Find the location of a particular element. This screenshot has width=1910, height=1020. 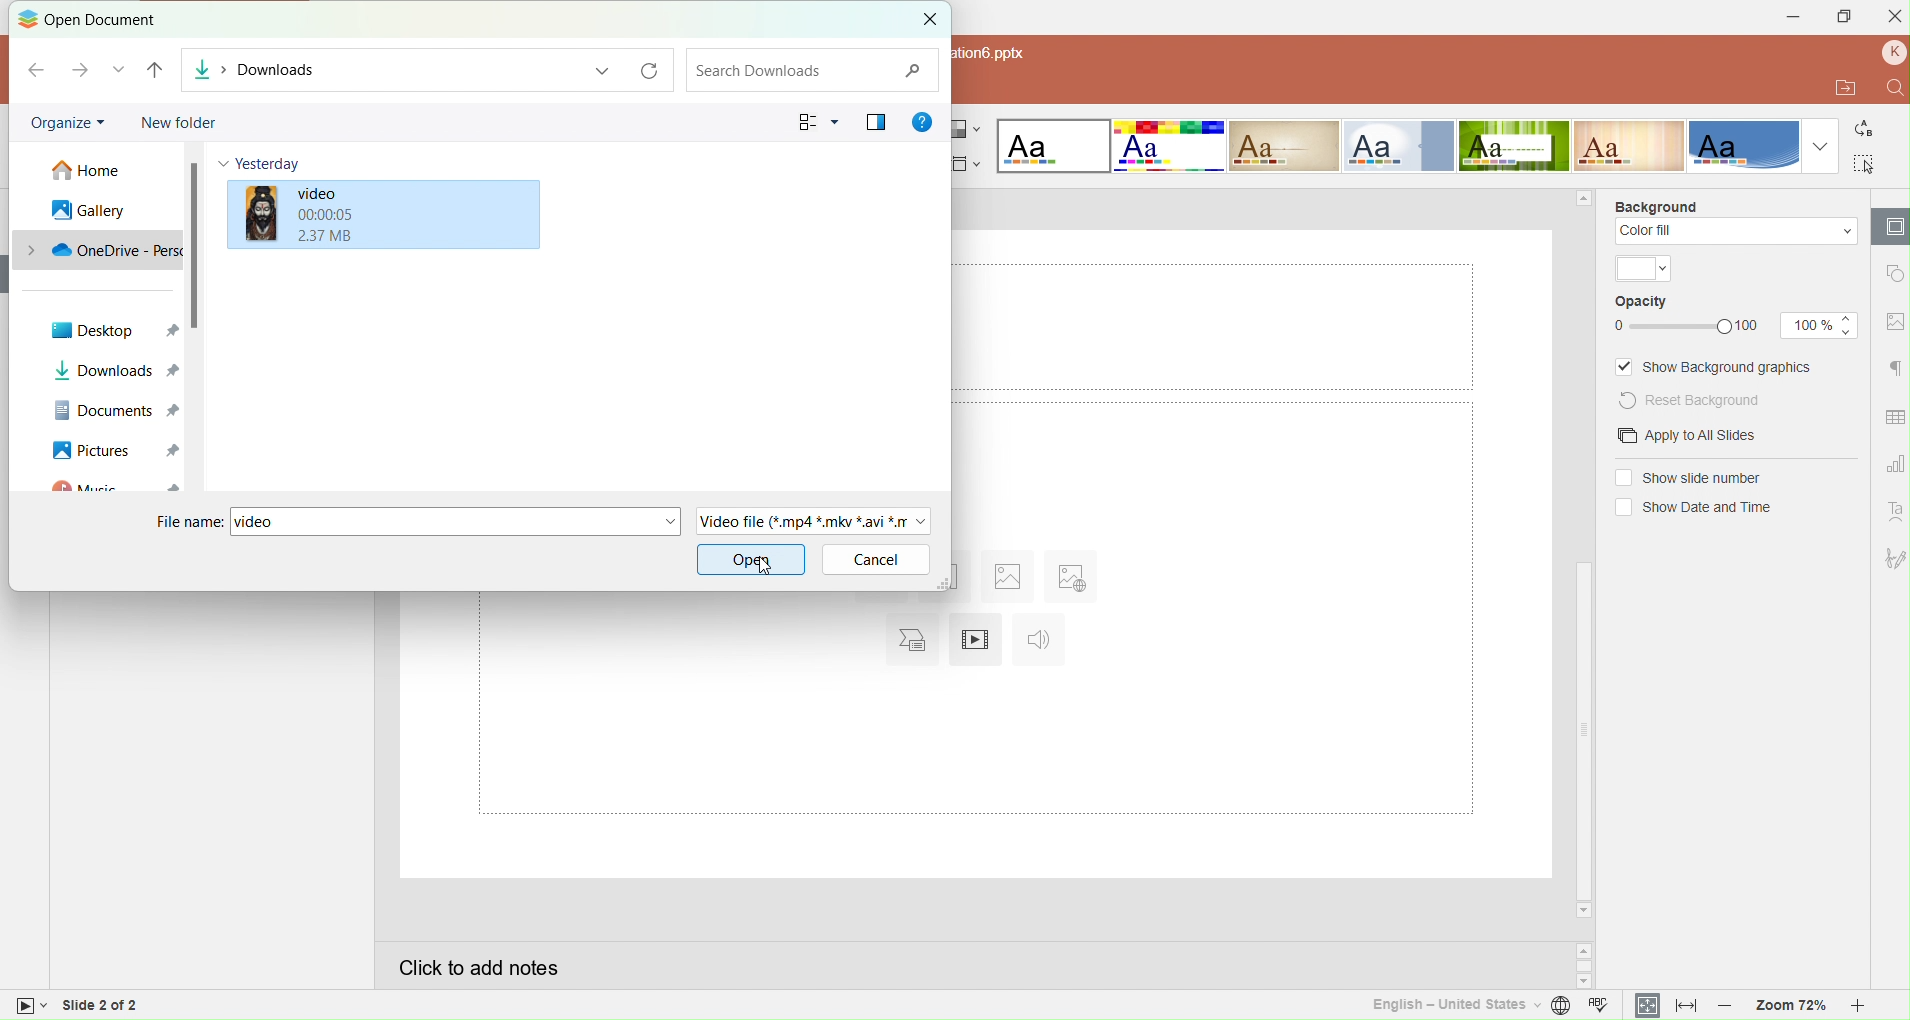

Green leaf is located at coordinates (1515, 147).